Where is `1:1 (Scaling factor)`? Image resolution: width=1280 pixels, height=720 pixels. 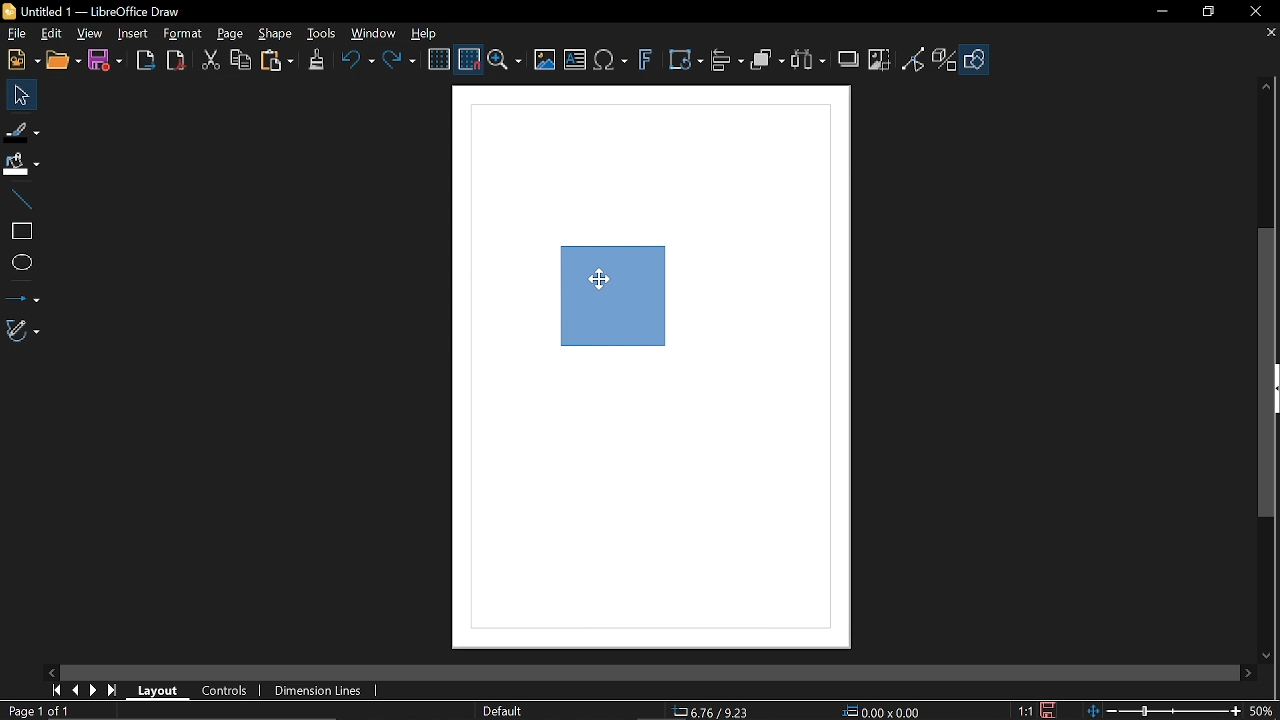 1:1 (Scaling factor) is located at coordinates (1026, 712).